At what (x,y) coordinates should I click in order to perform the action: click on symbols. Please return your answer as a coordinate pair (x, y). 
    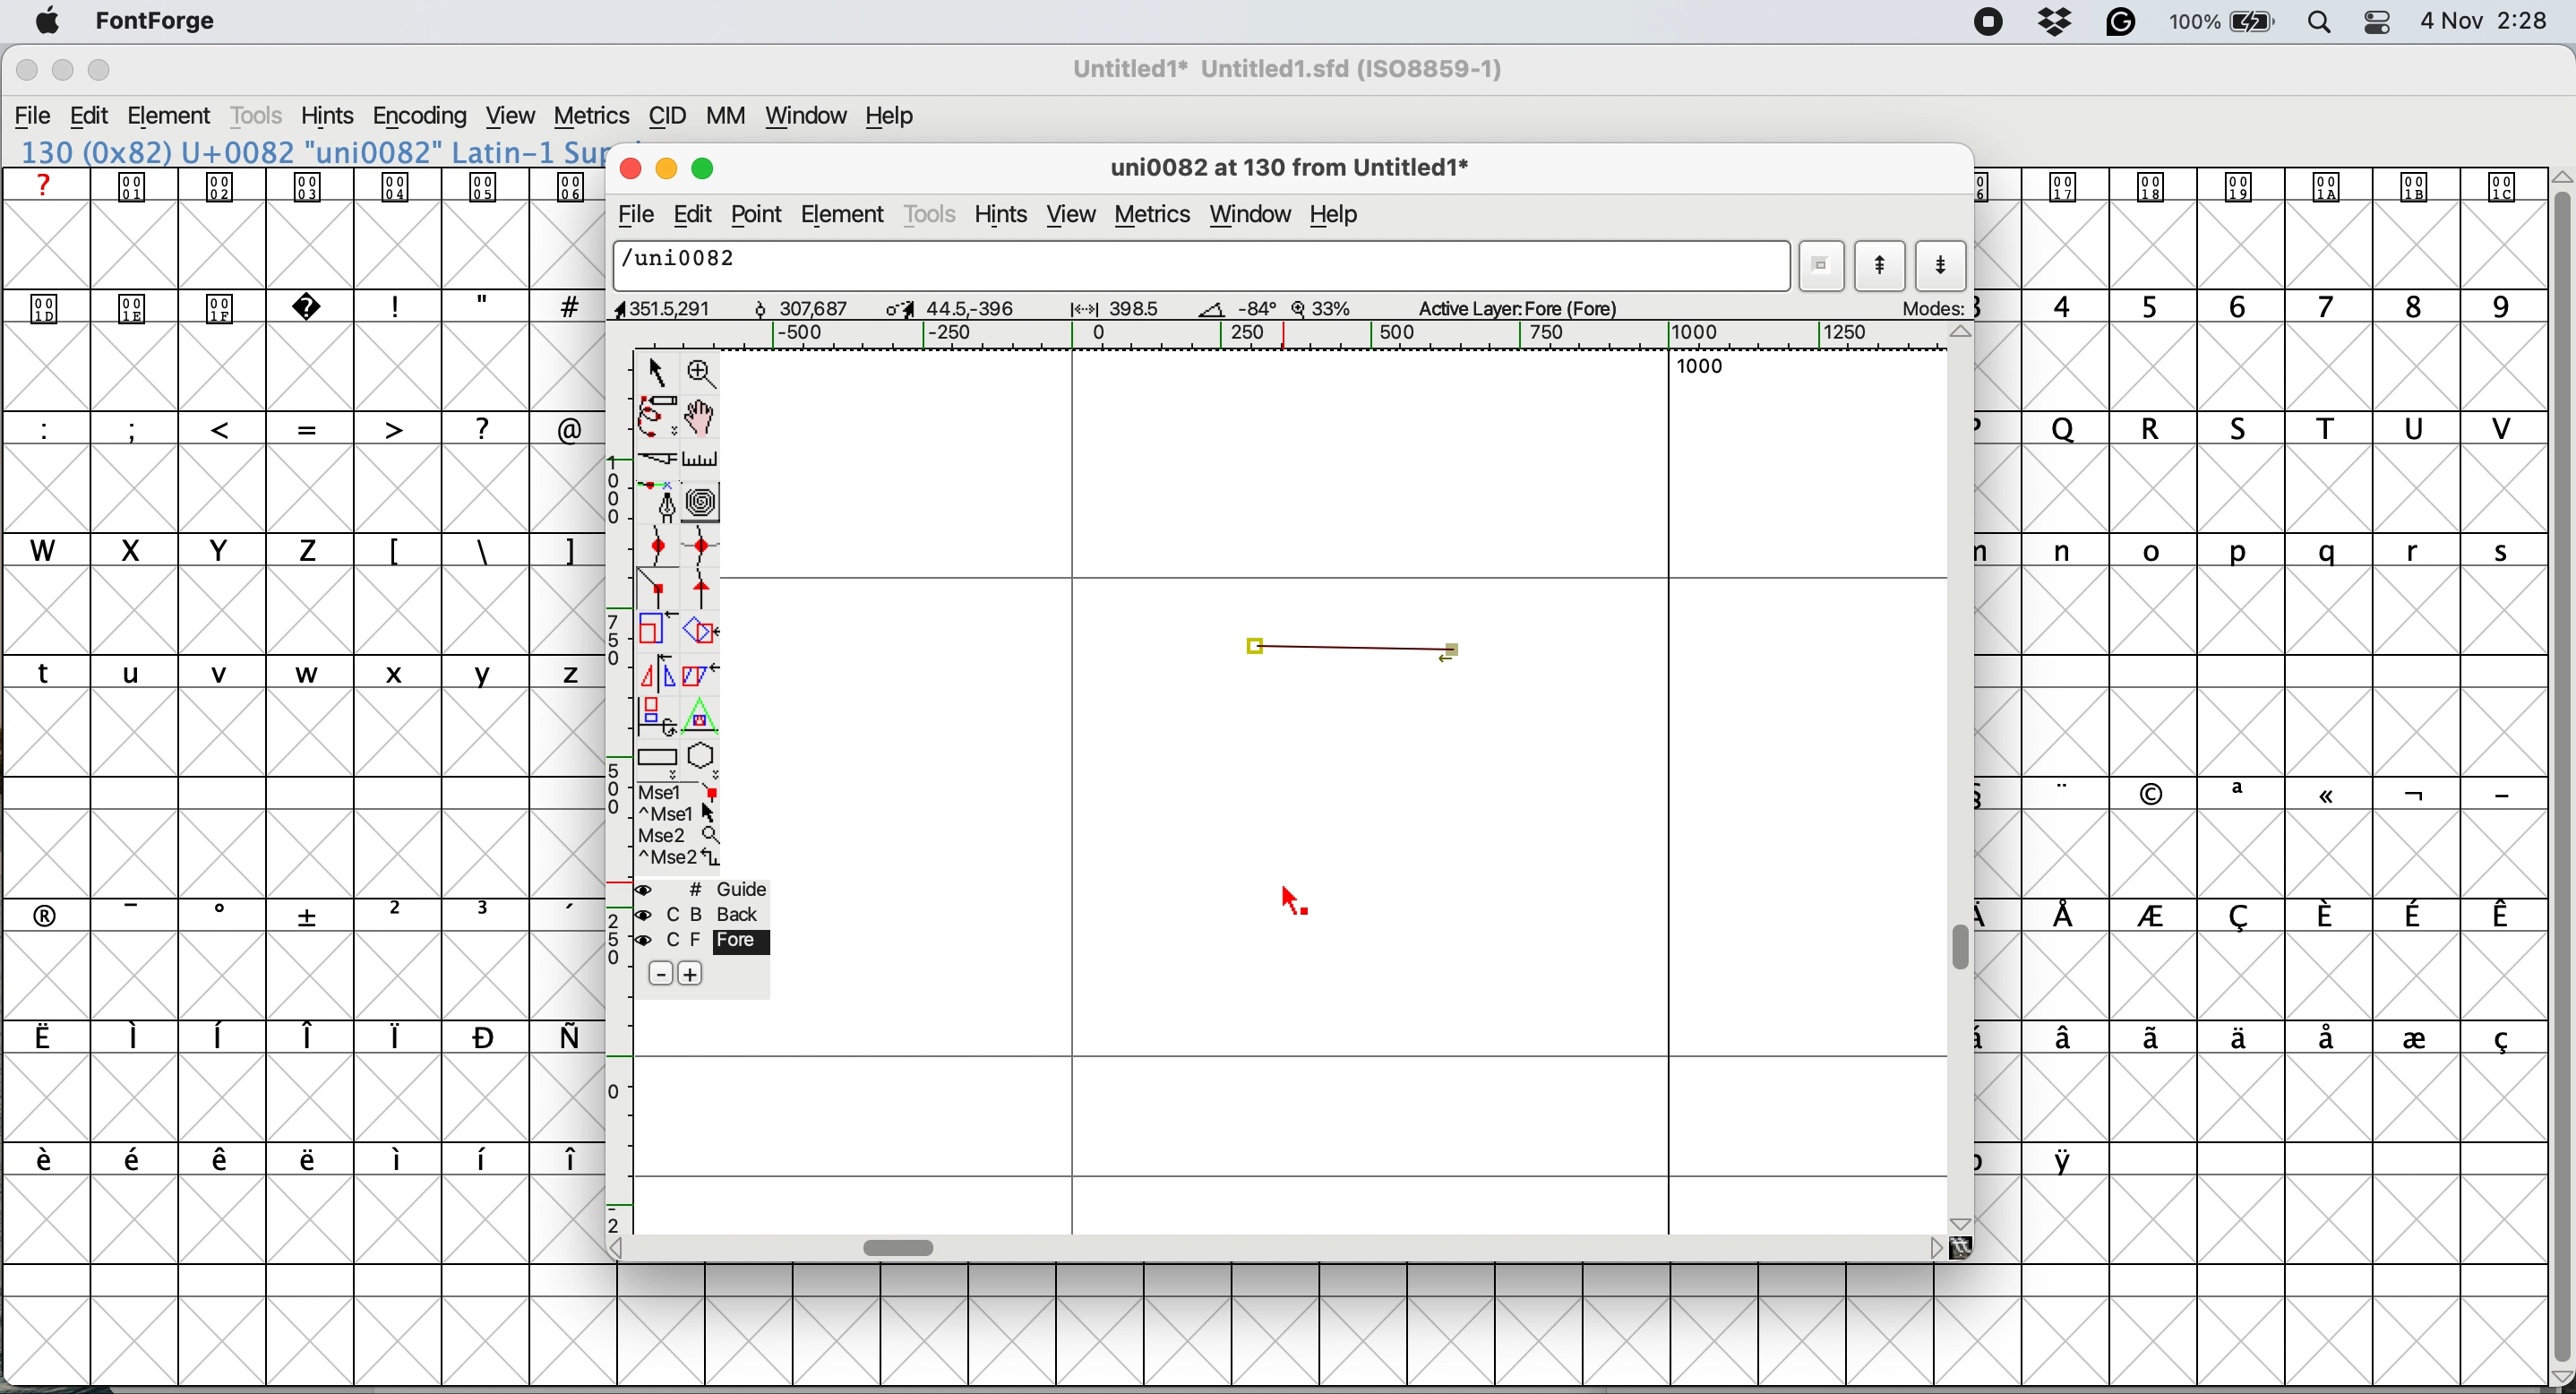
    Looking at the image, I should click on (2285, 794).